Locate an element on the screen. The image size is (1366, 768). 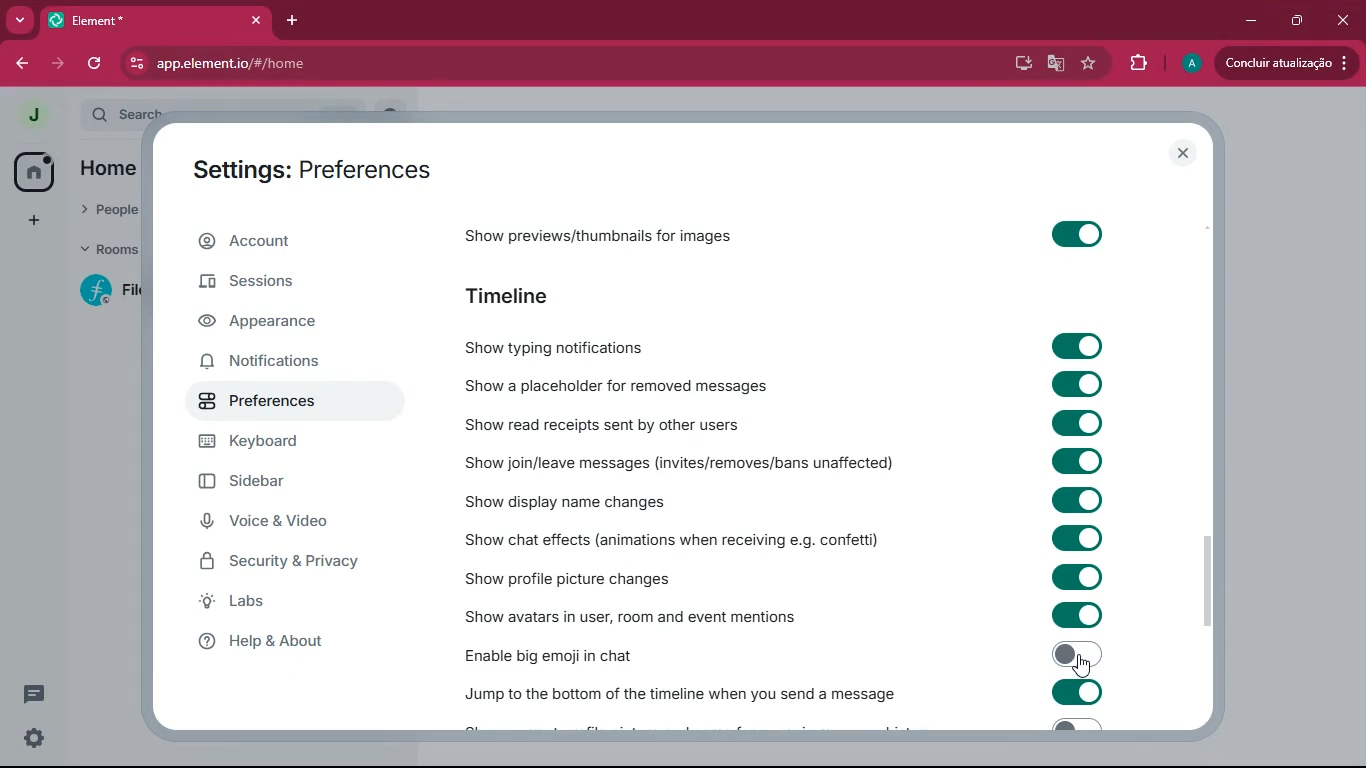
sidebar is located at coordinates (287, 484).